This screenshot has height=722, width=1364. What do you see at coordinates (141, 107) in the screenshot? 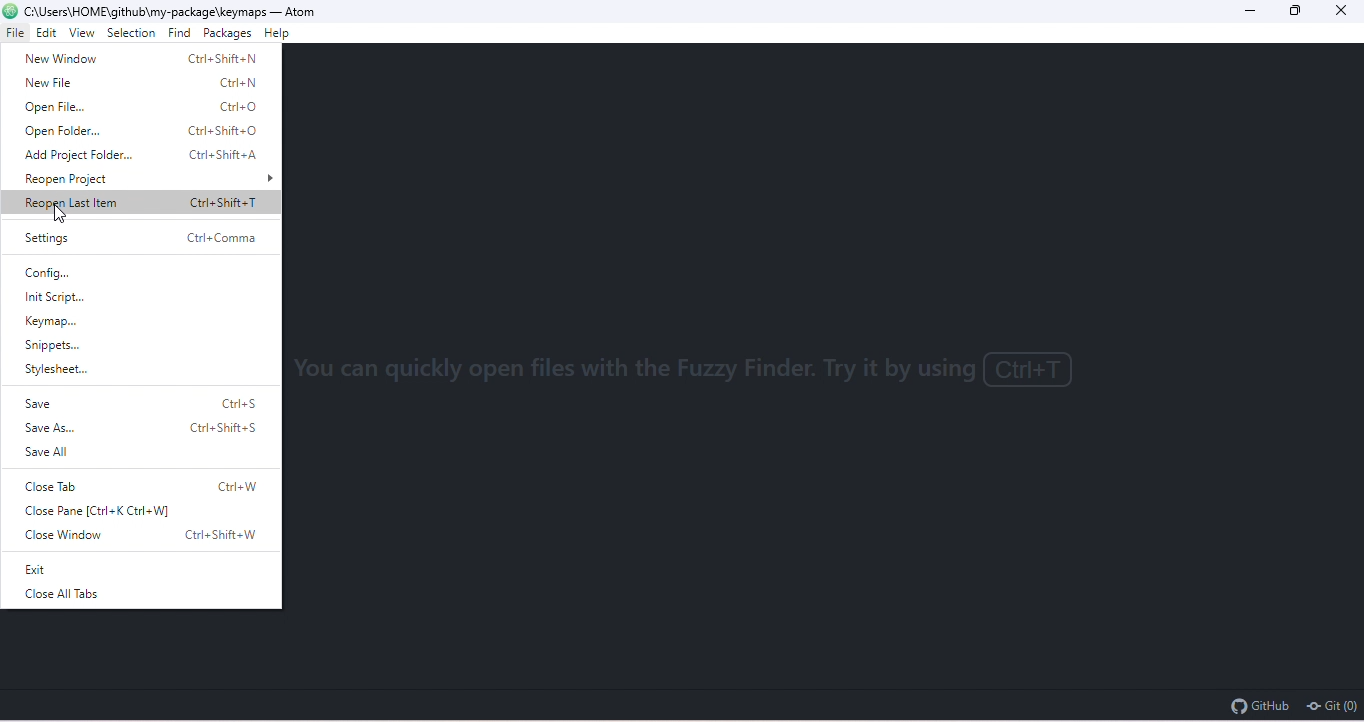
I see `open file Ctrl+O` at bounding box center [141, 107].